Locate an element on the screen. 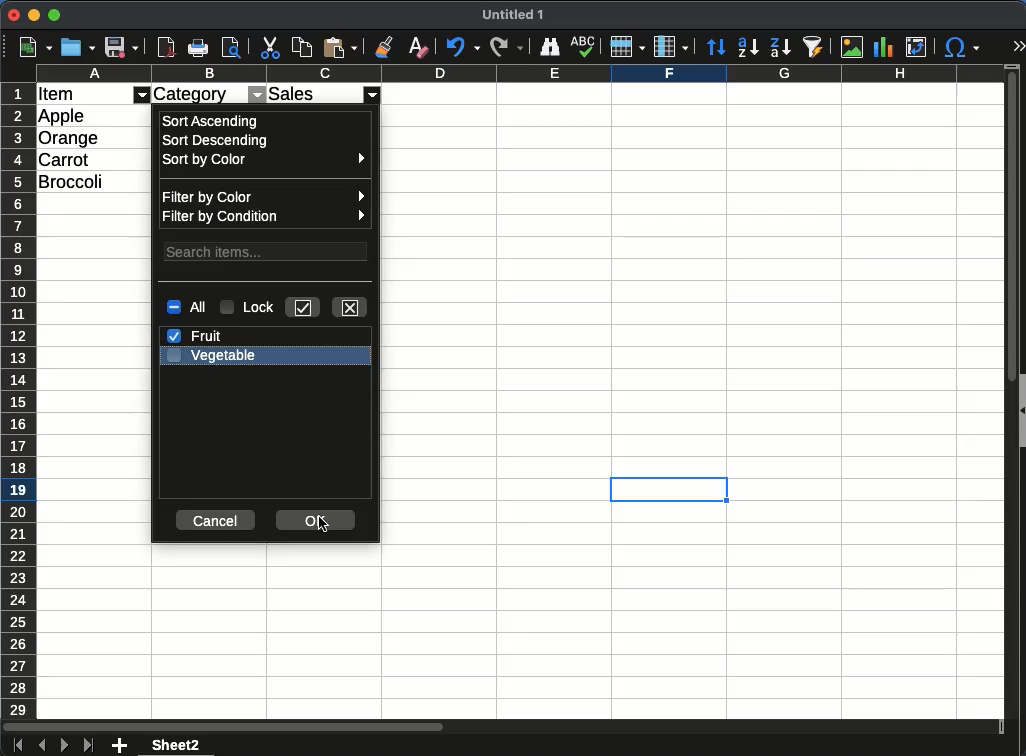  category is located at coordinates (193, 94).